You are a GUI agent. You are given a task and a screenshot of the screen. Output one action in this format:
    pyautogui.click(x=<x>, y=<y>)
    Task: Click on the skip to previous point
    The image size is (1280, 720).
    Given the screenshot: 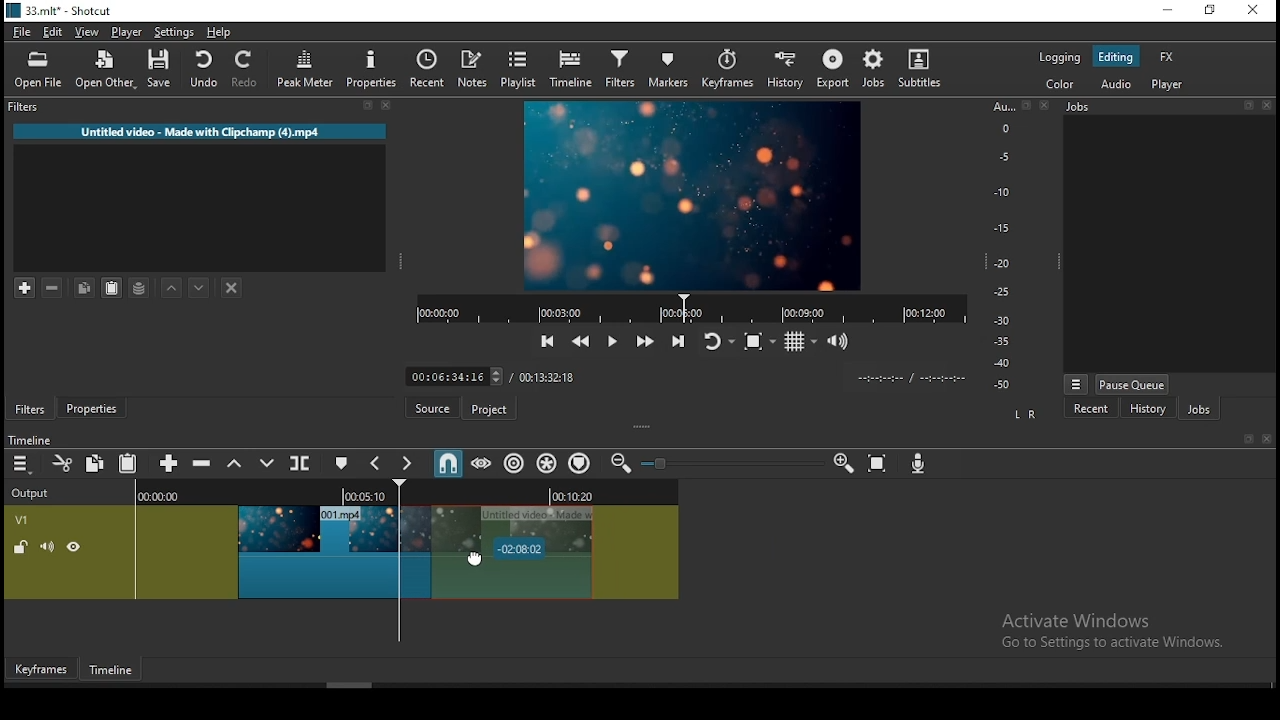 What is the action you would take?
    pyautogui.click(x=545, y=342)
    